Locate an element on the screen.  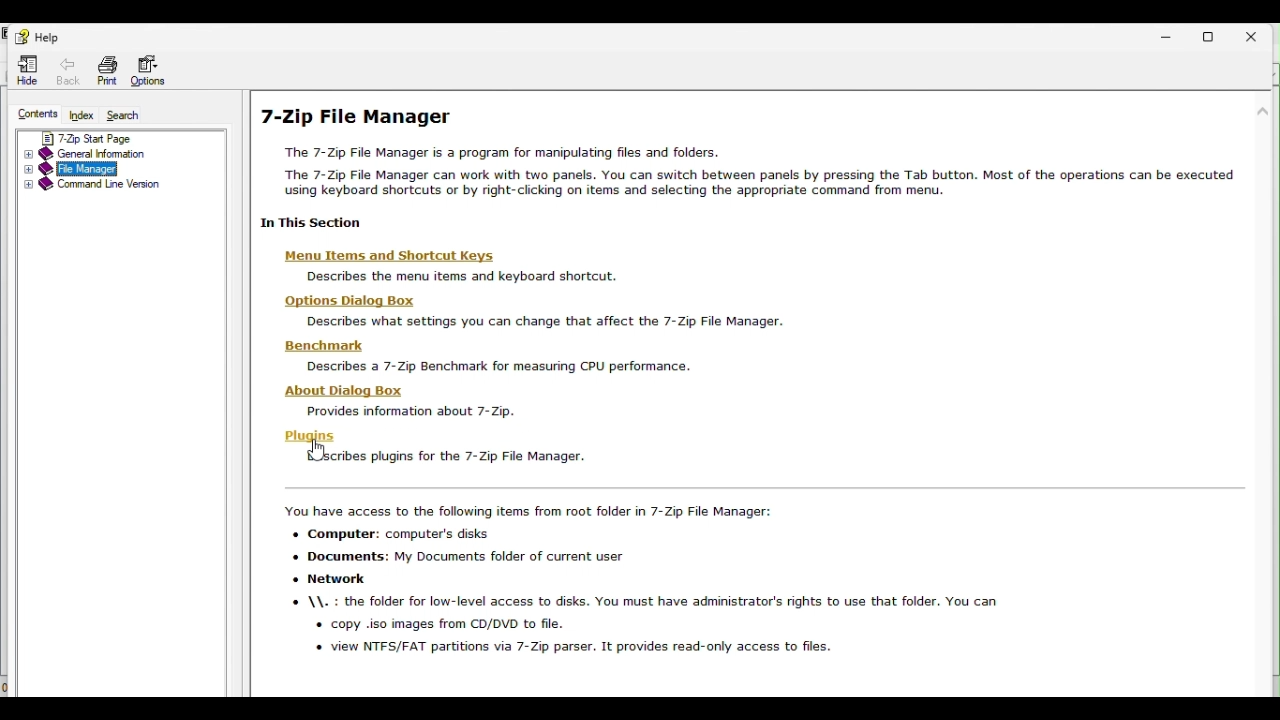
Hide is located at coordinates (27, 69).